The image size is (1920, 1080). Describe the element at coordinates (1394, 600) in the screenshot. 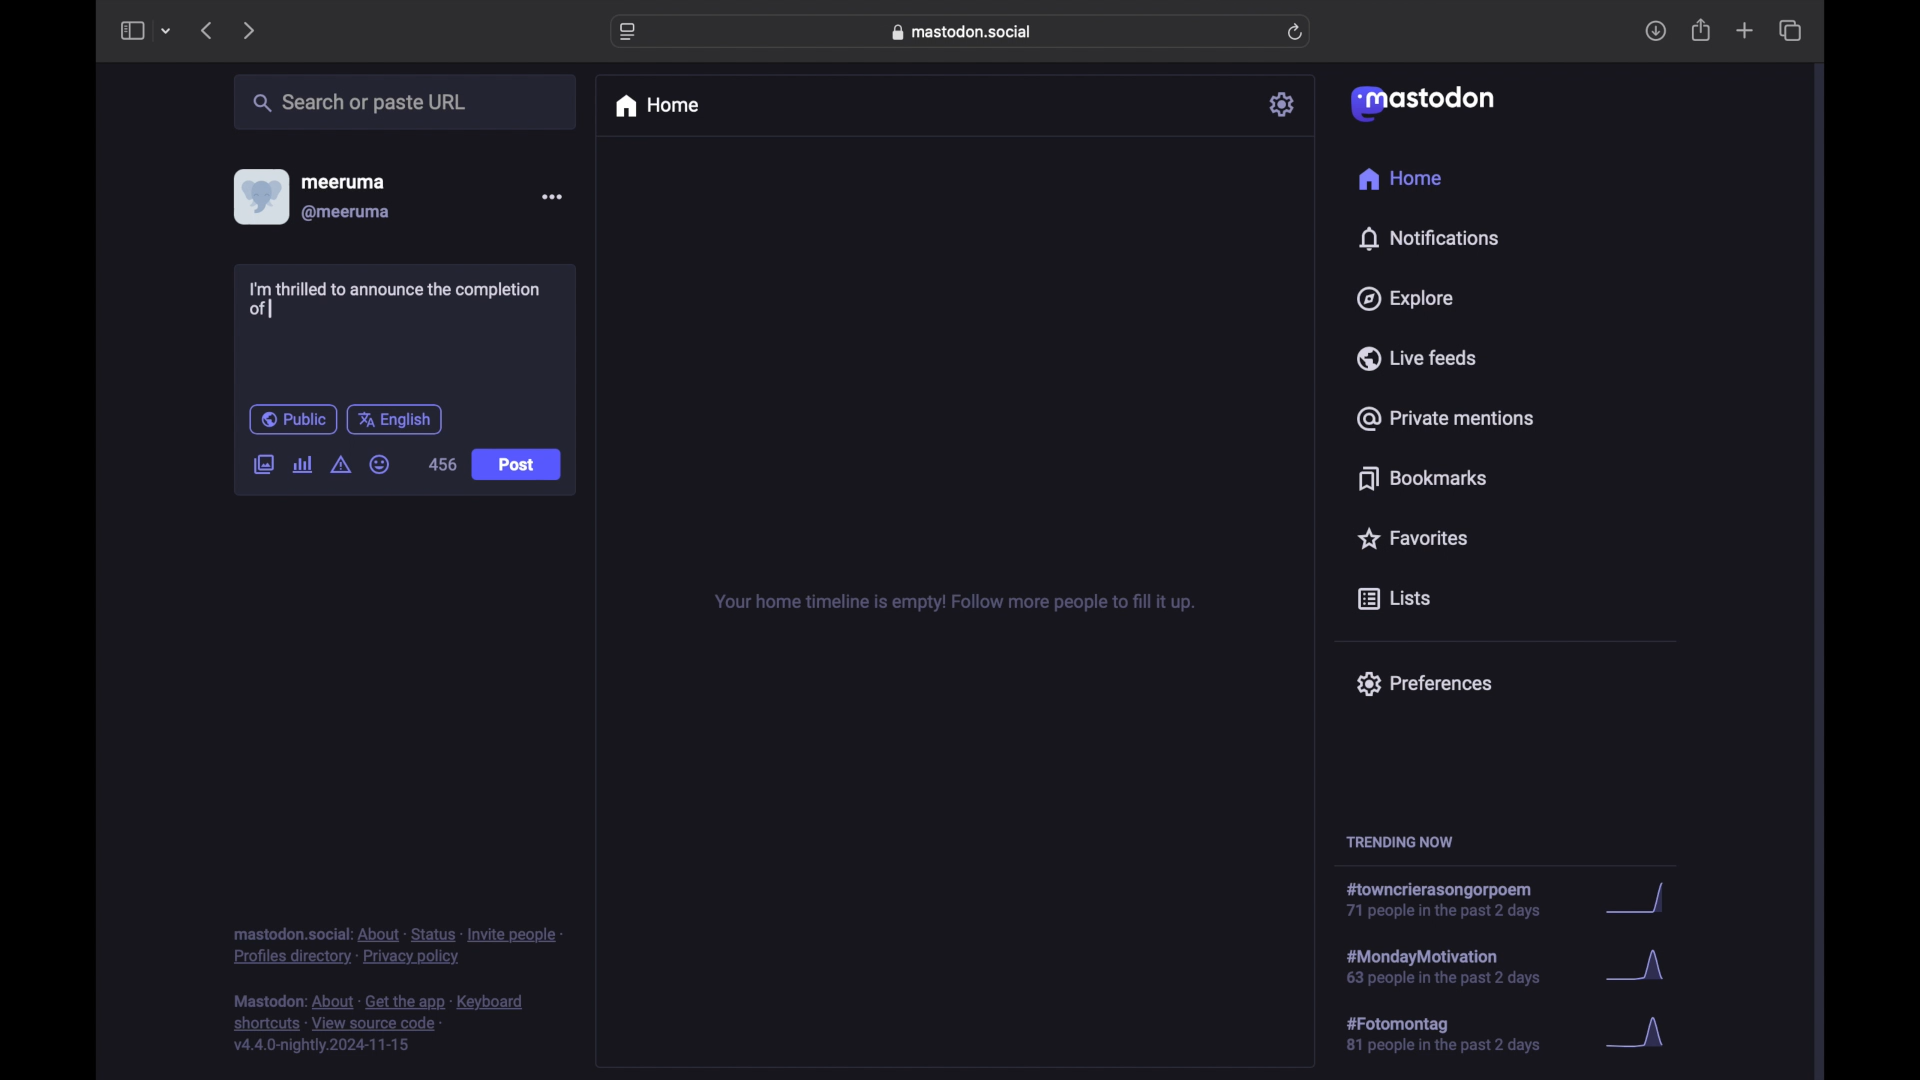

I see `lists` at that location.